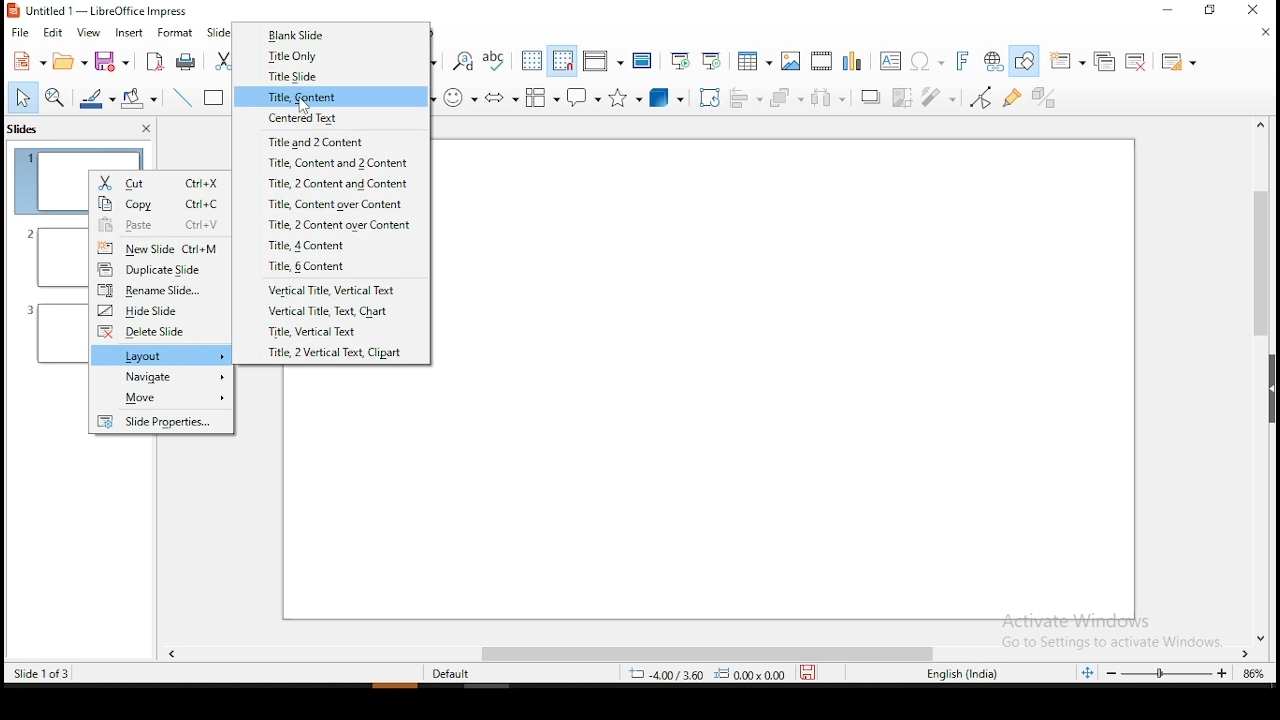 This screenshot has width=1280, height=720. I want to click on title, 4 content, so click(331, 244).